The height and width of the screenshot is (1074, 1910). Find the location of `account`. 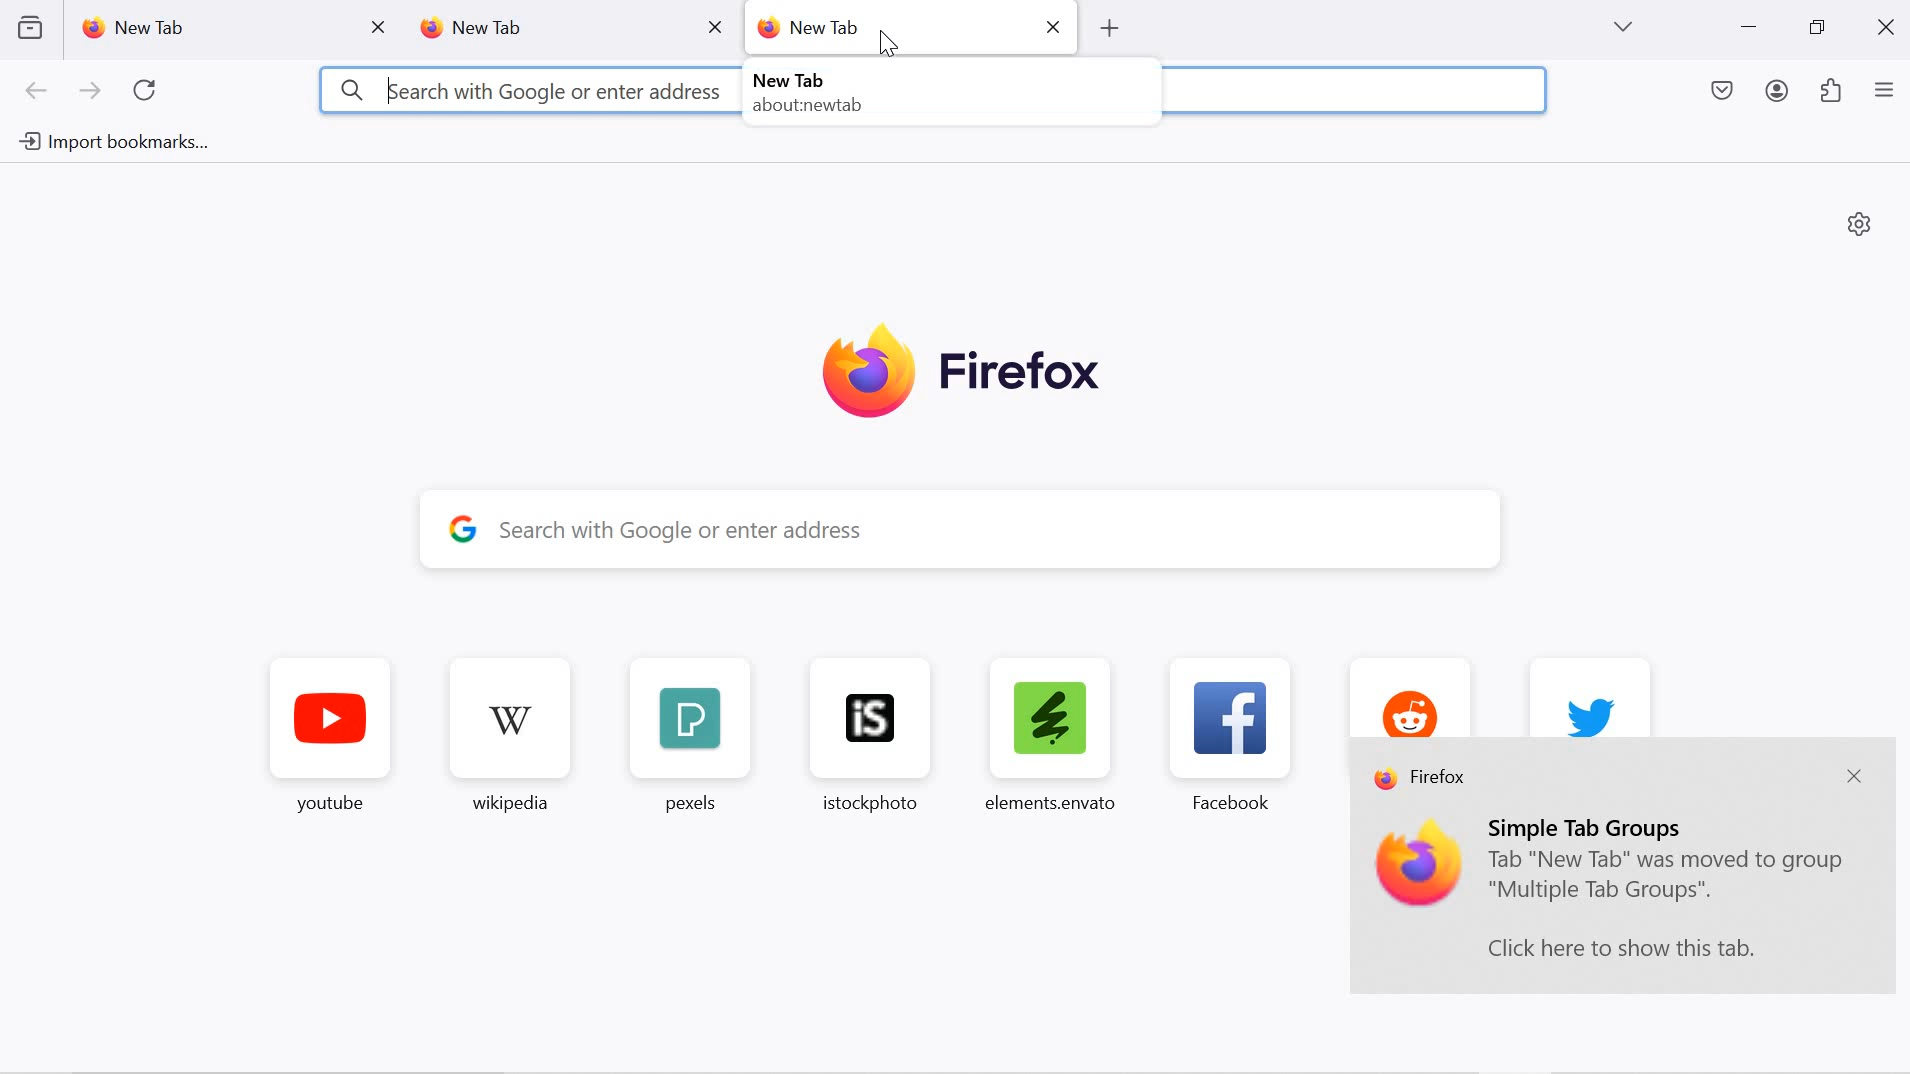

account is located at coordinates (1780, 94).